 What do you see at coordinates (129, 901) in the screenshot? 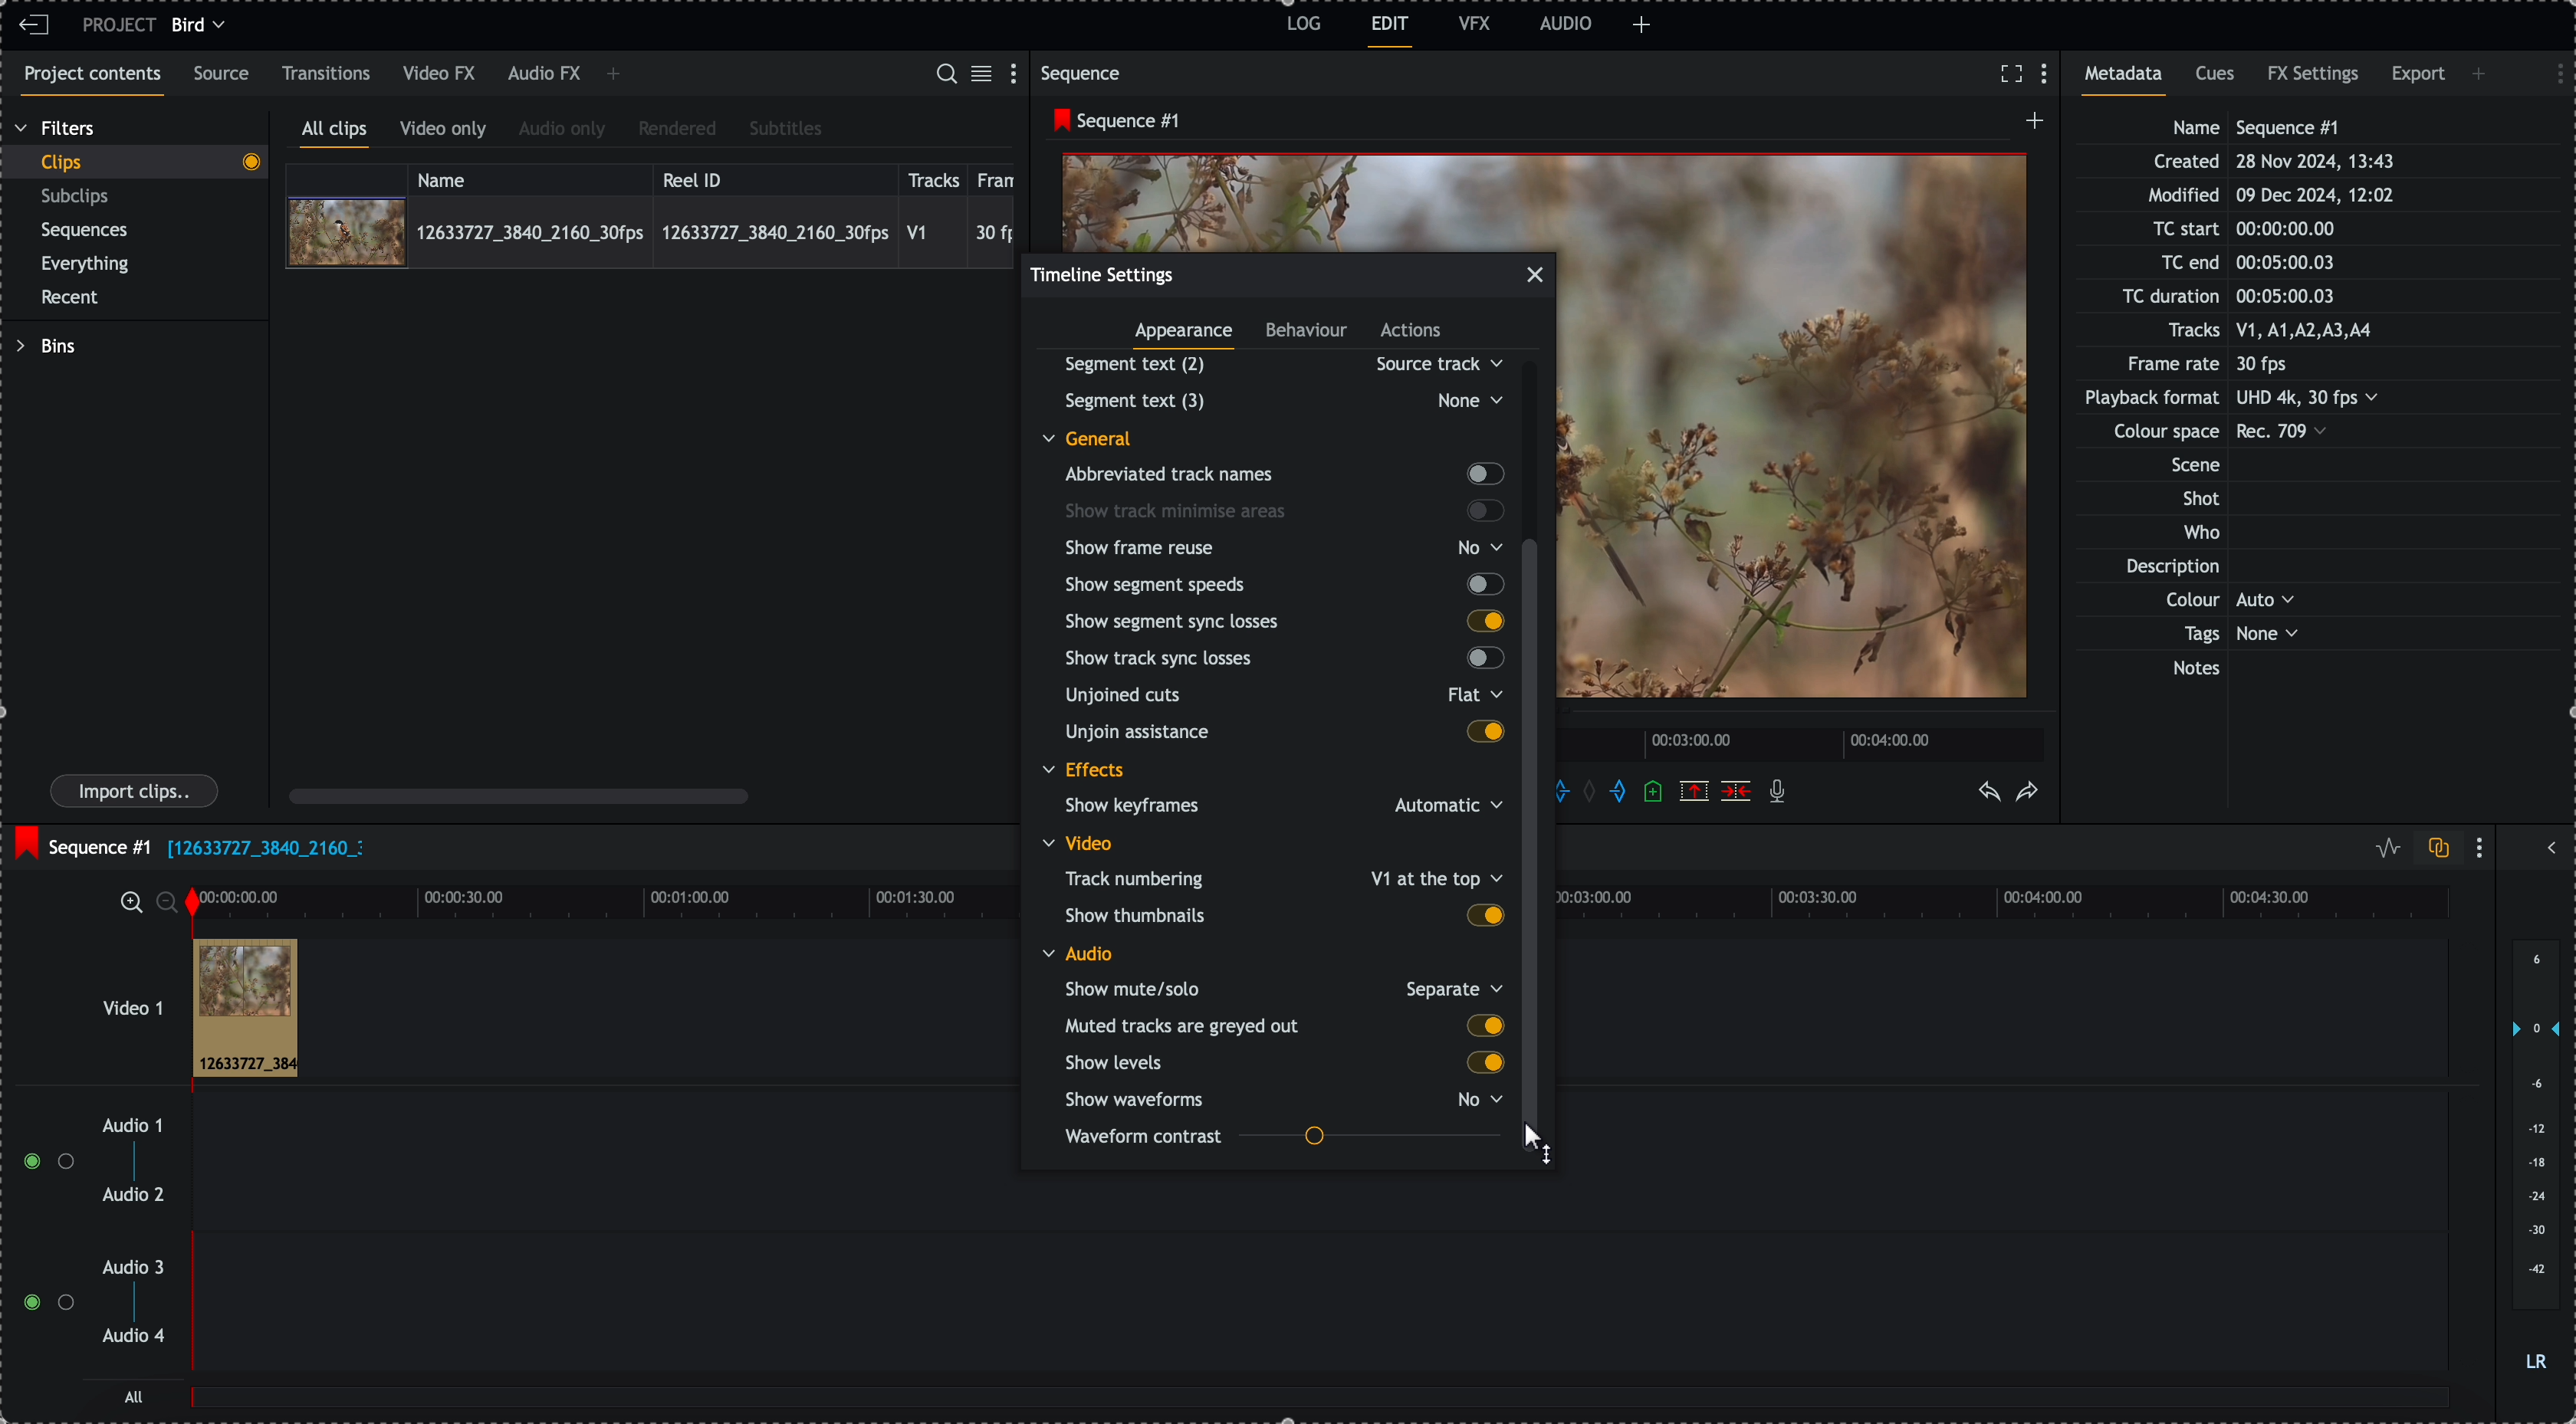
I see `zoom in` at bounding box center [129, 901].